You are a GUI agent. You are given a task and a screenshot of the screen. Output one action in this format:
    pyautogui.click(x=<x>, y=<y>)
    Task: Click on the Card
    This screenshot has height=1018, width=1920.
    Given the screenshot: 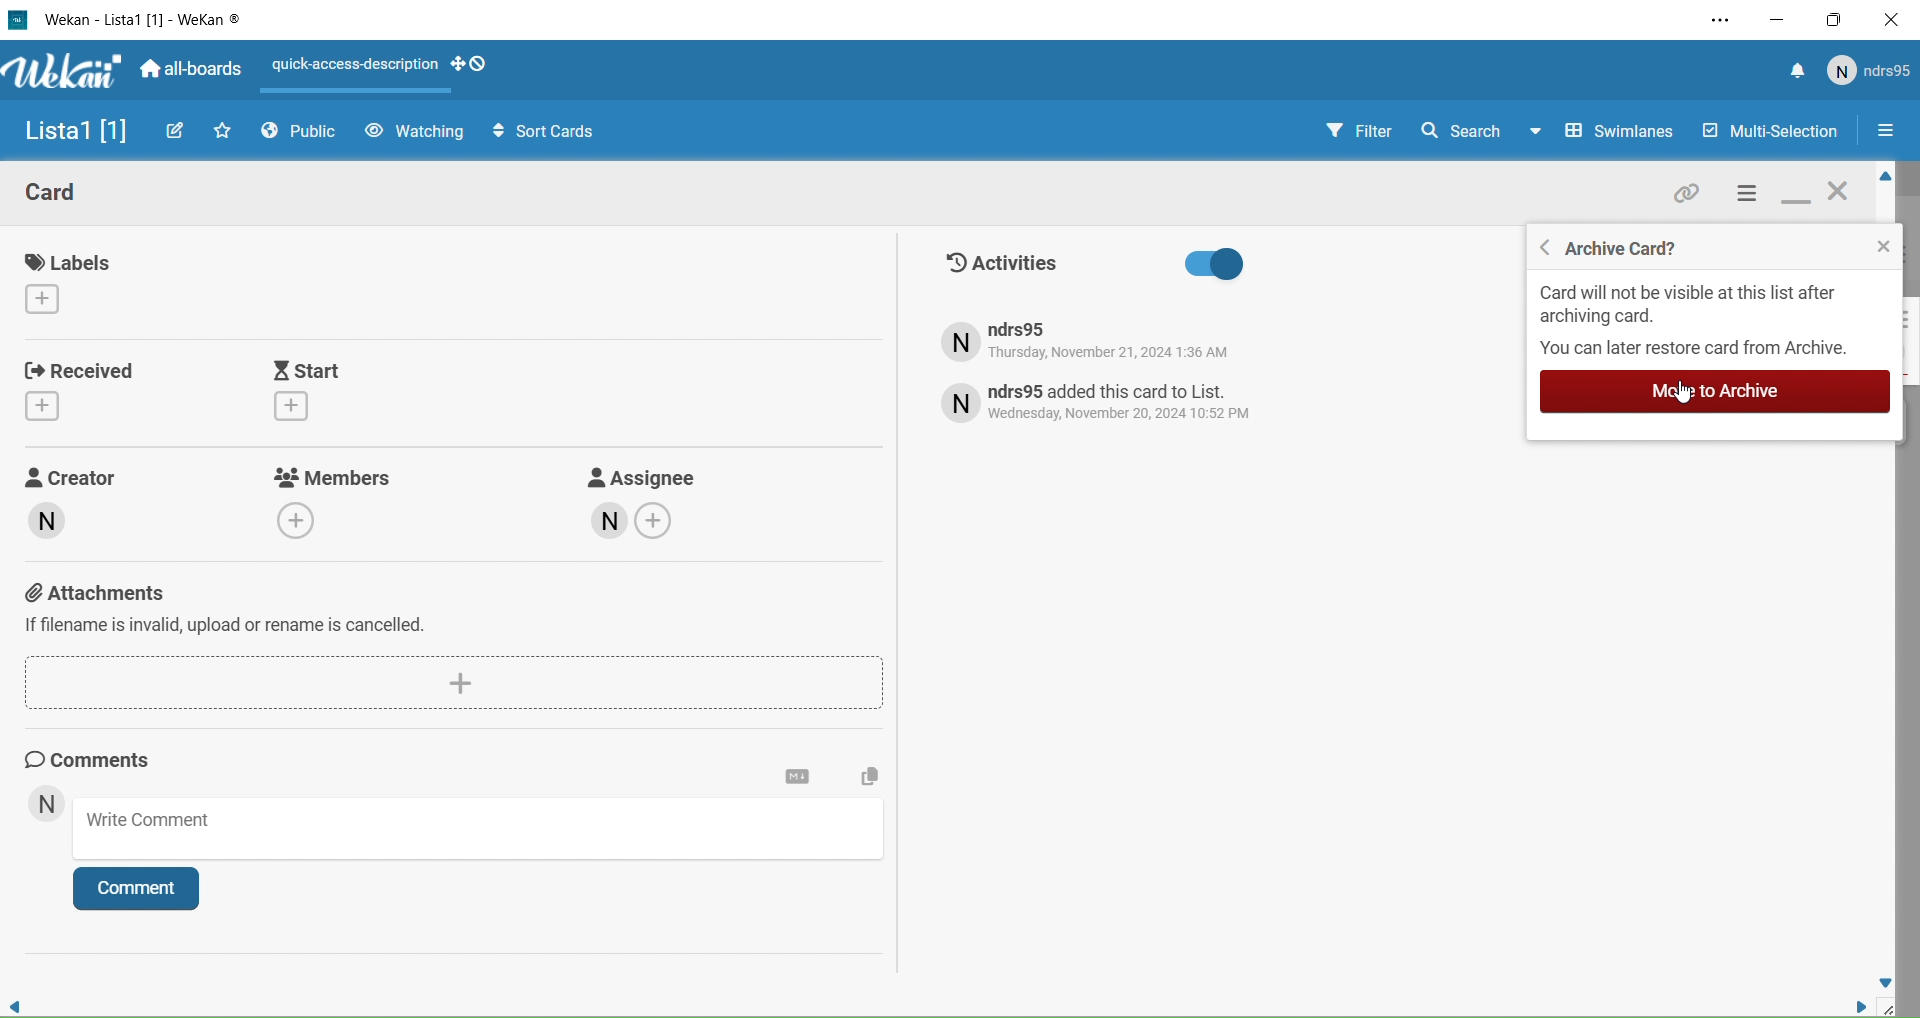 What is the action you would take?
    pyautogui.click(x=82, y=193)
    